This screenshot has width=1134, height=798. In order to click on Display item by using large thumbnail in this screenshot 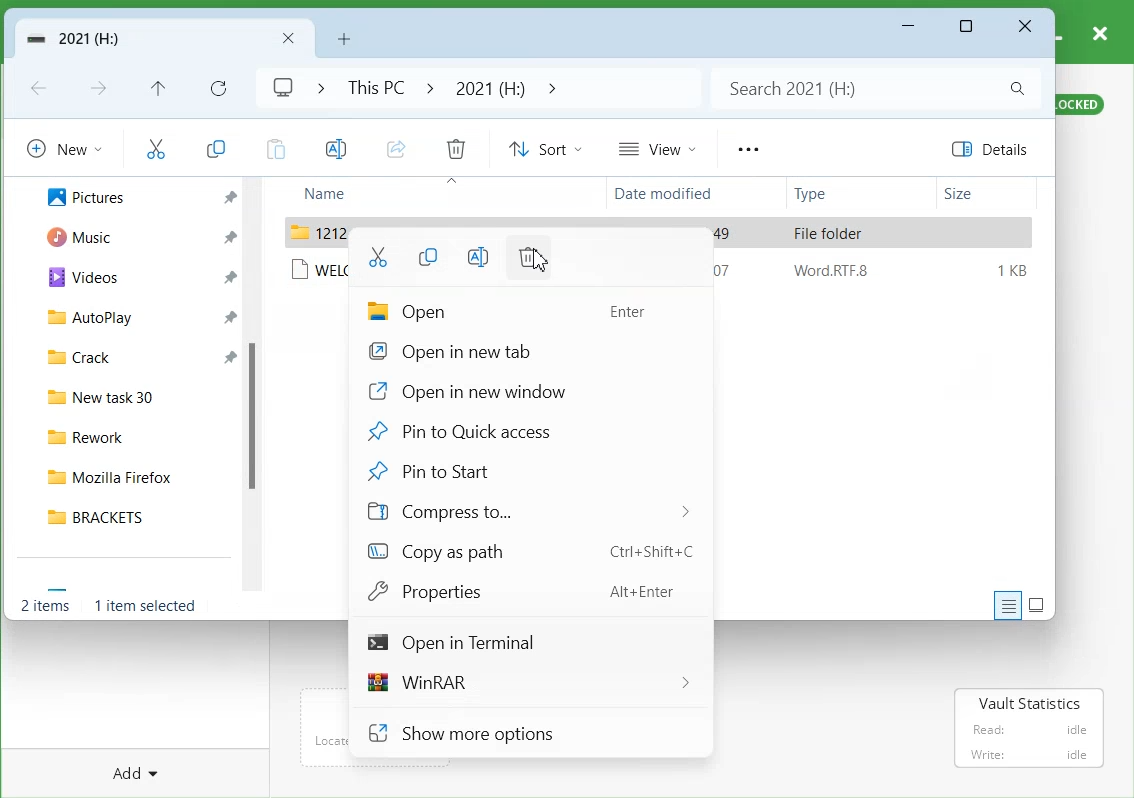, I will do `click(1037, 605)`.